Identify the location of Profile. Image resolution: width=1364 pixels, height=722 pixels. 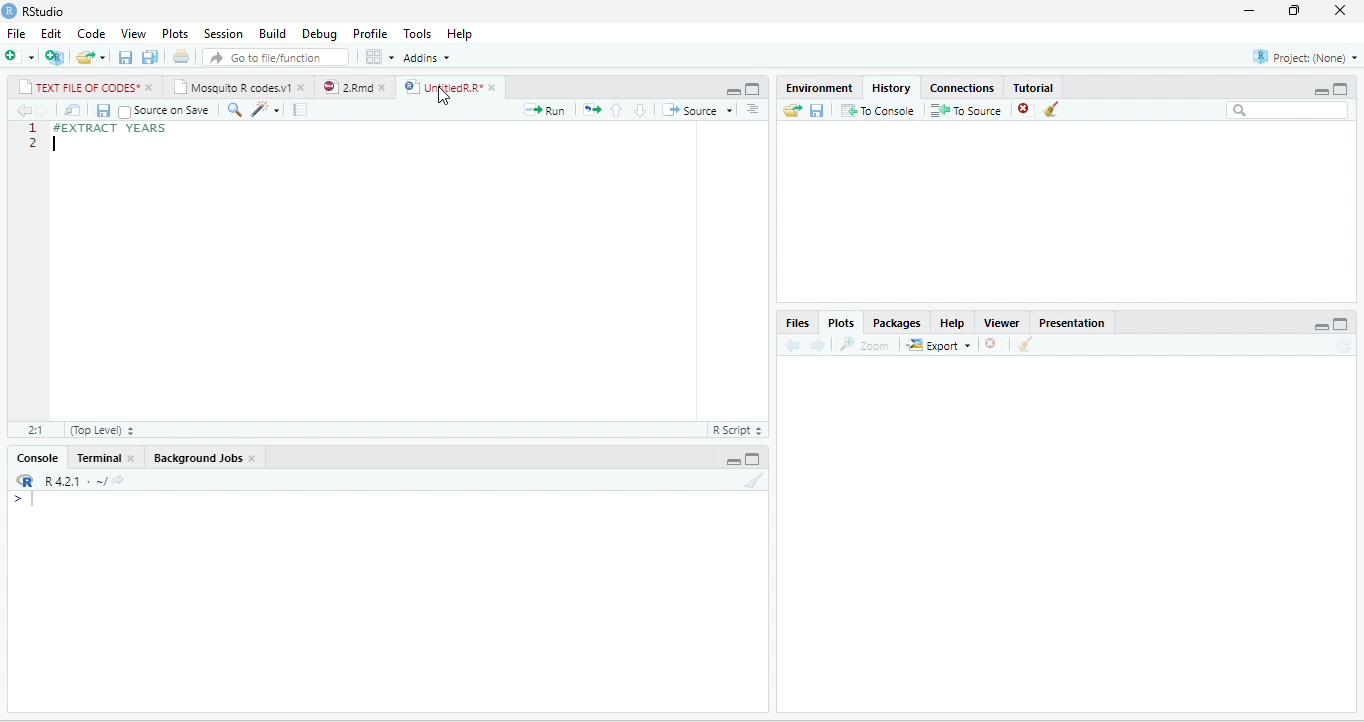
(371, 35).